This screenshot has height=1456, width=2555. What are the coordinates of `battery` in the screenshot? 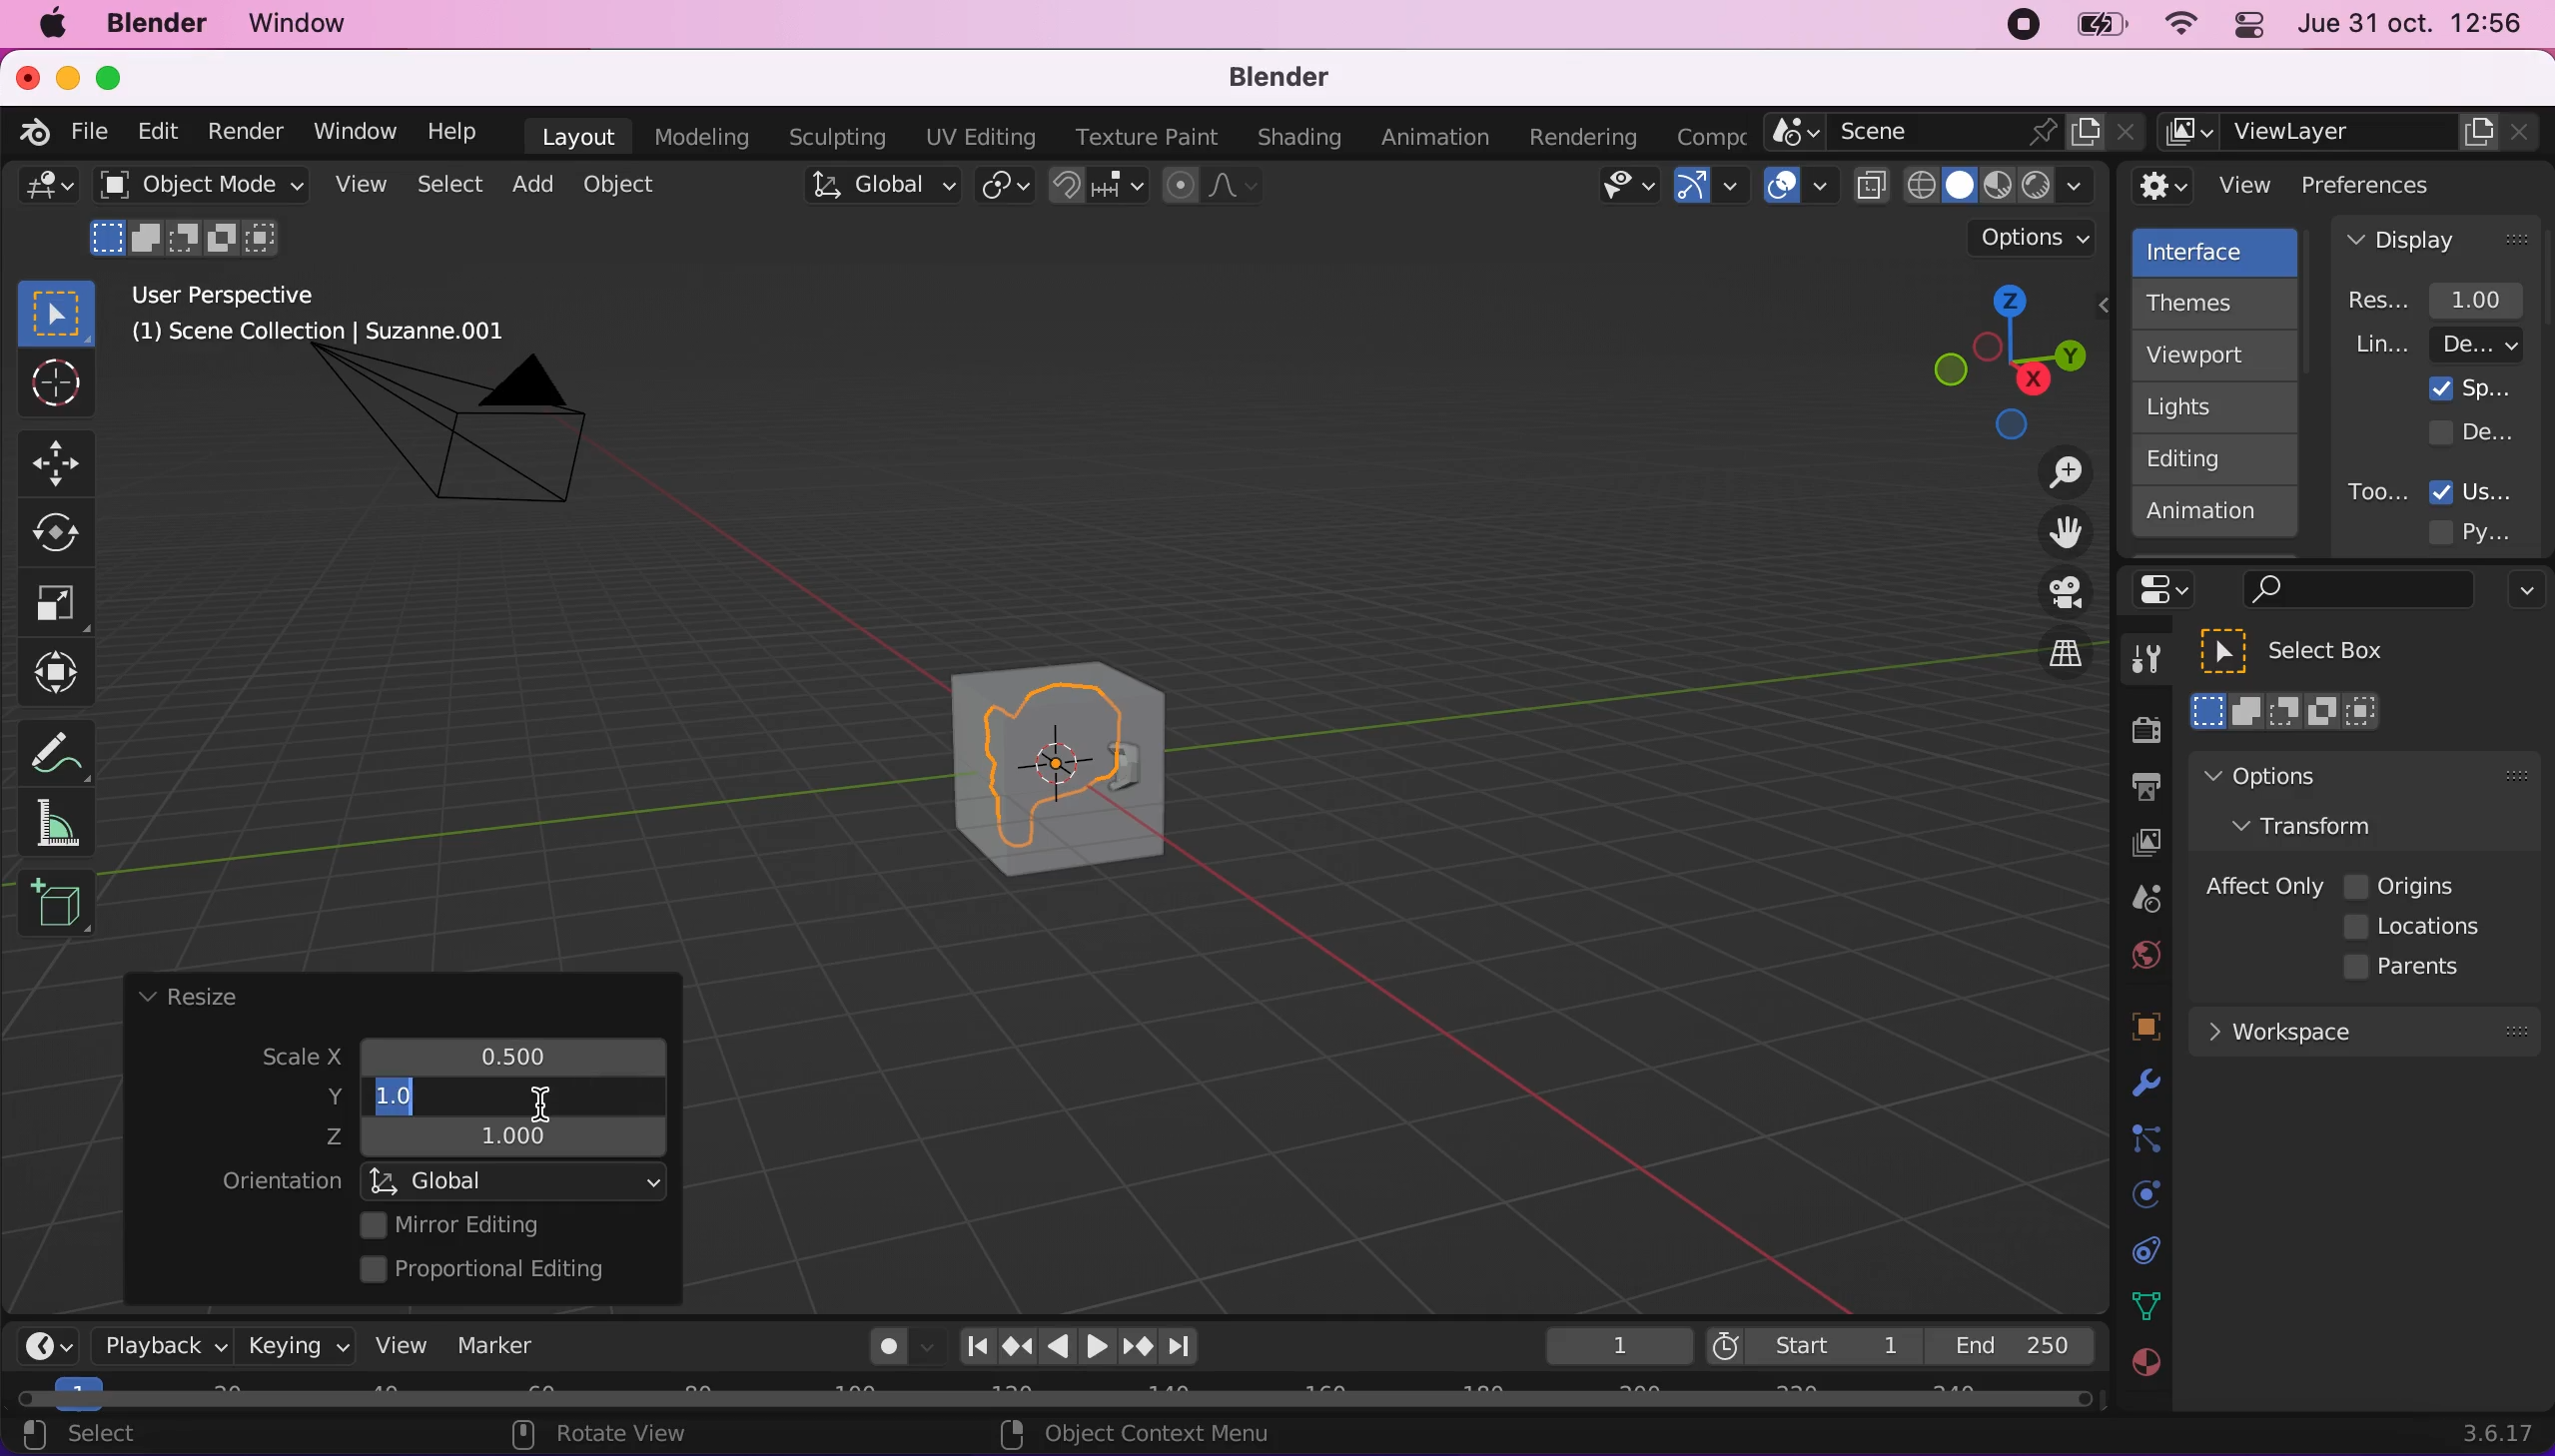 It's located at (2094, 30).